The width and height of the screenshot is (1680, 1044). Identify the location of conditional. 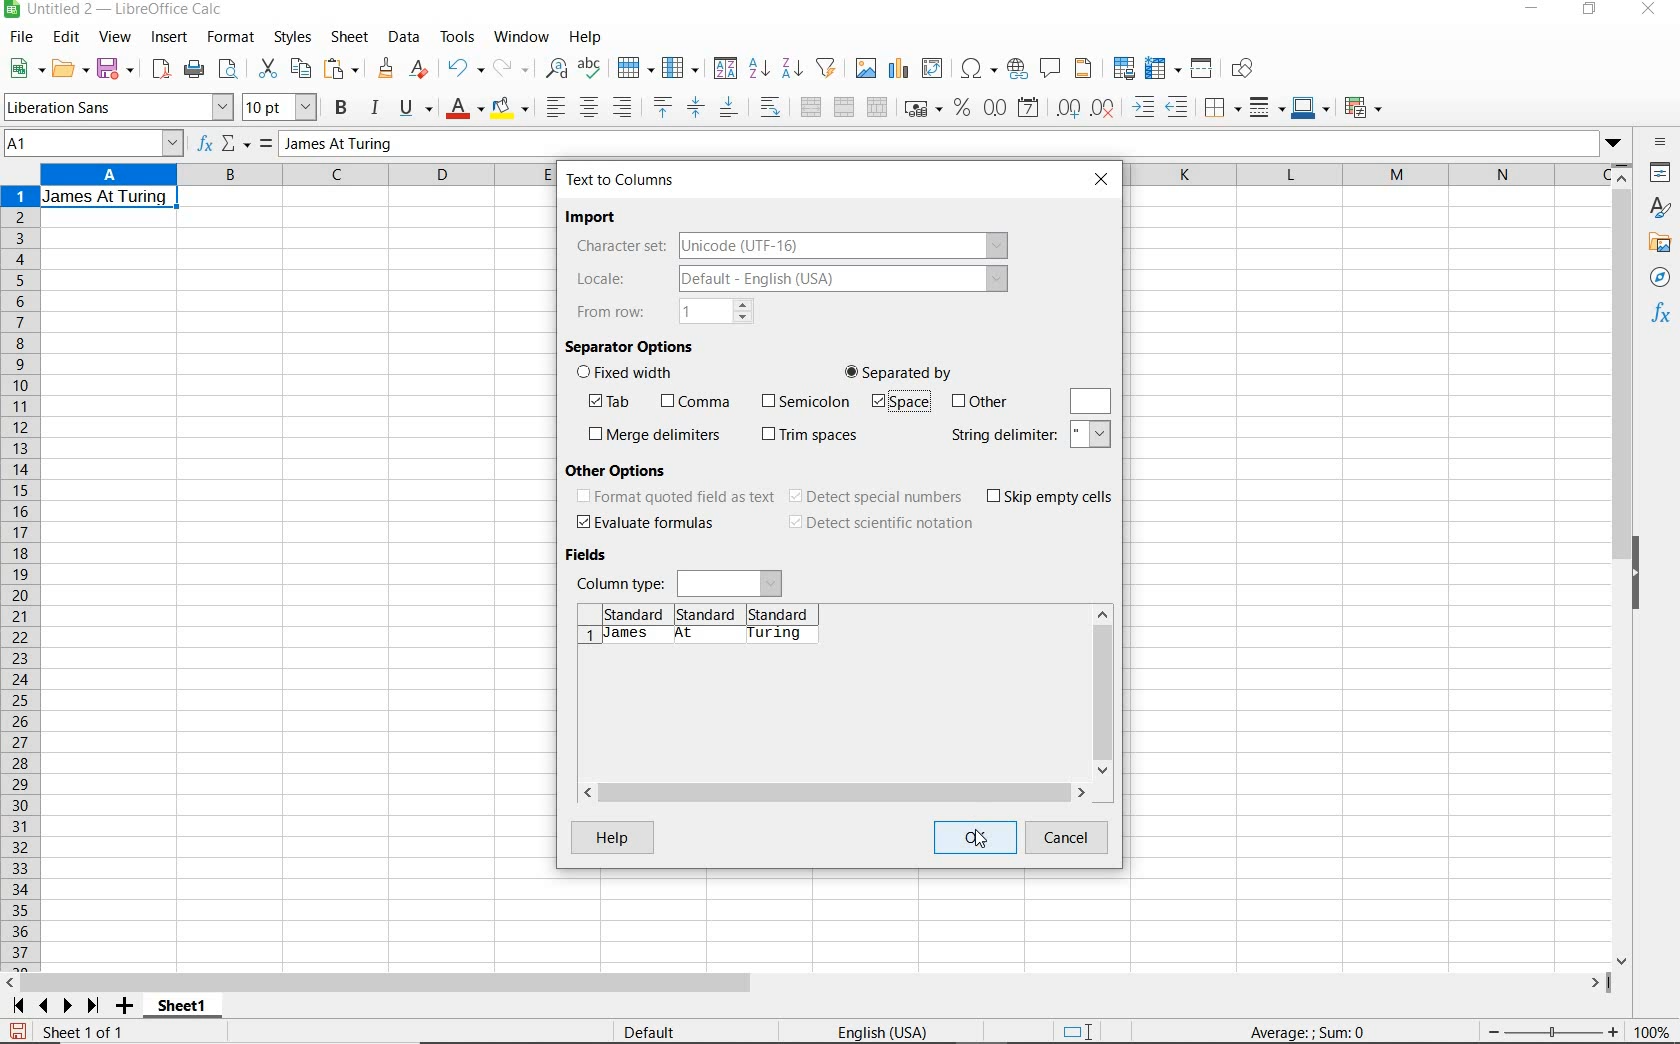
(1365, 106).